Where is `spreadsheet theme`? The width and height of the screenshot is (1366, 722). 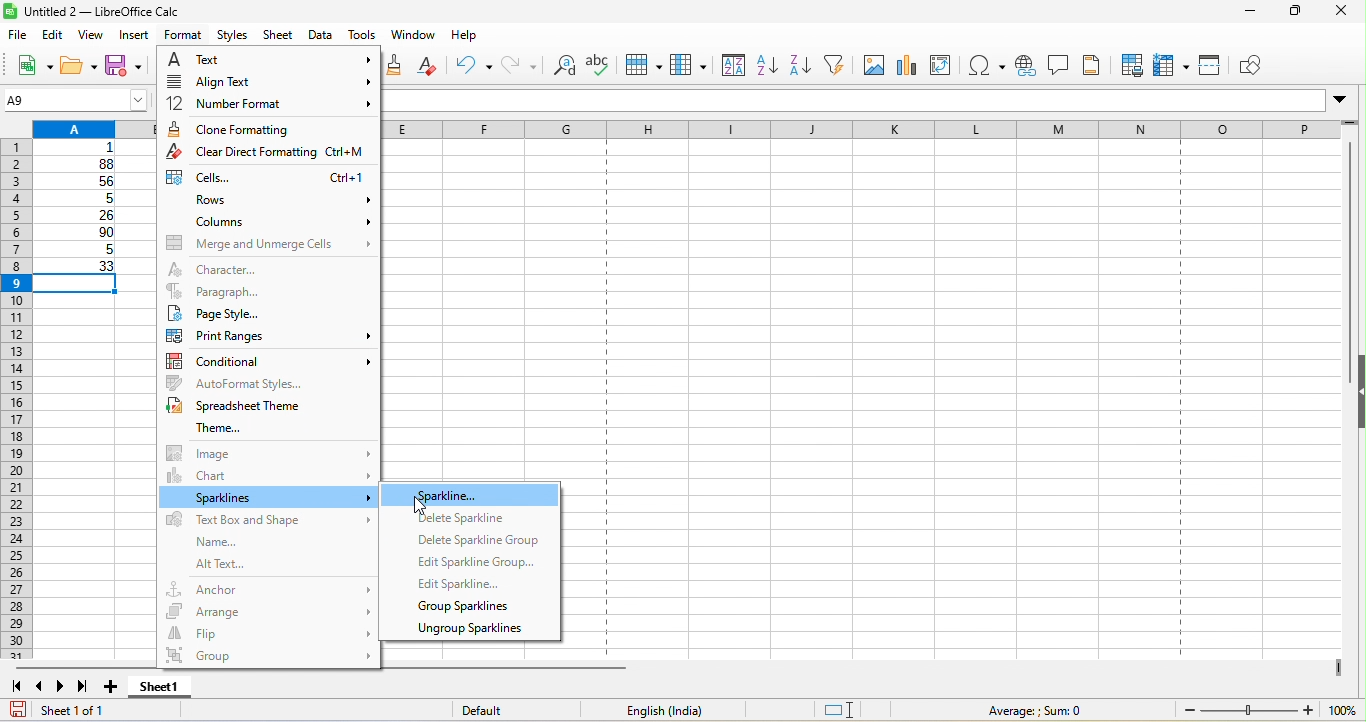
spreadsheet theme is located at coordinates (244, 406).